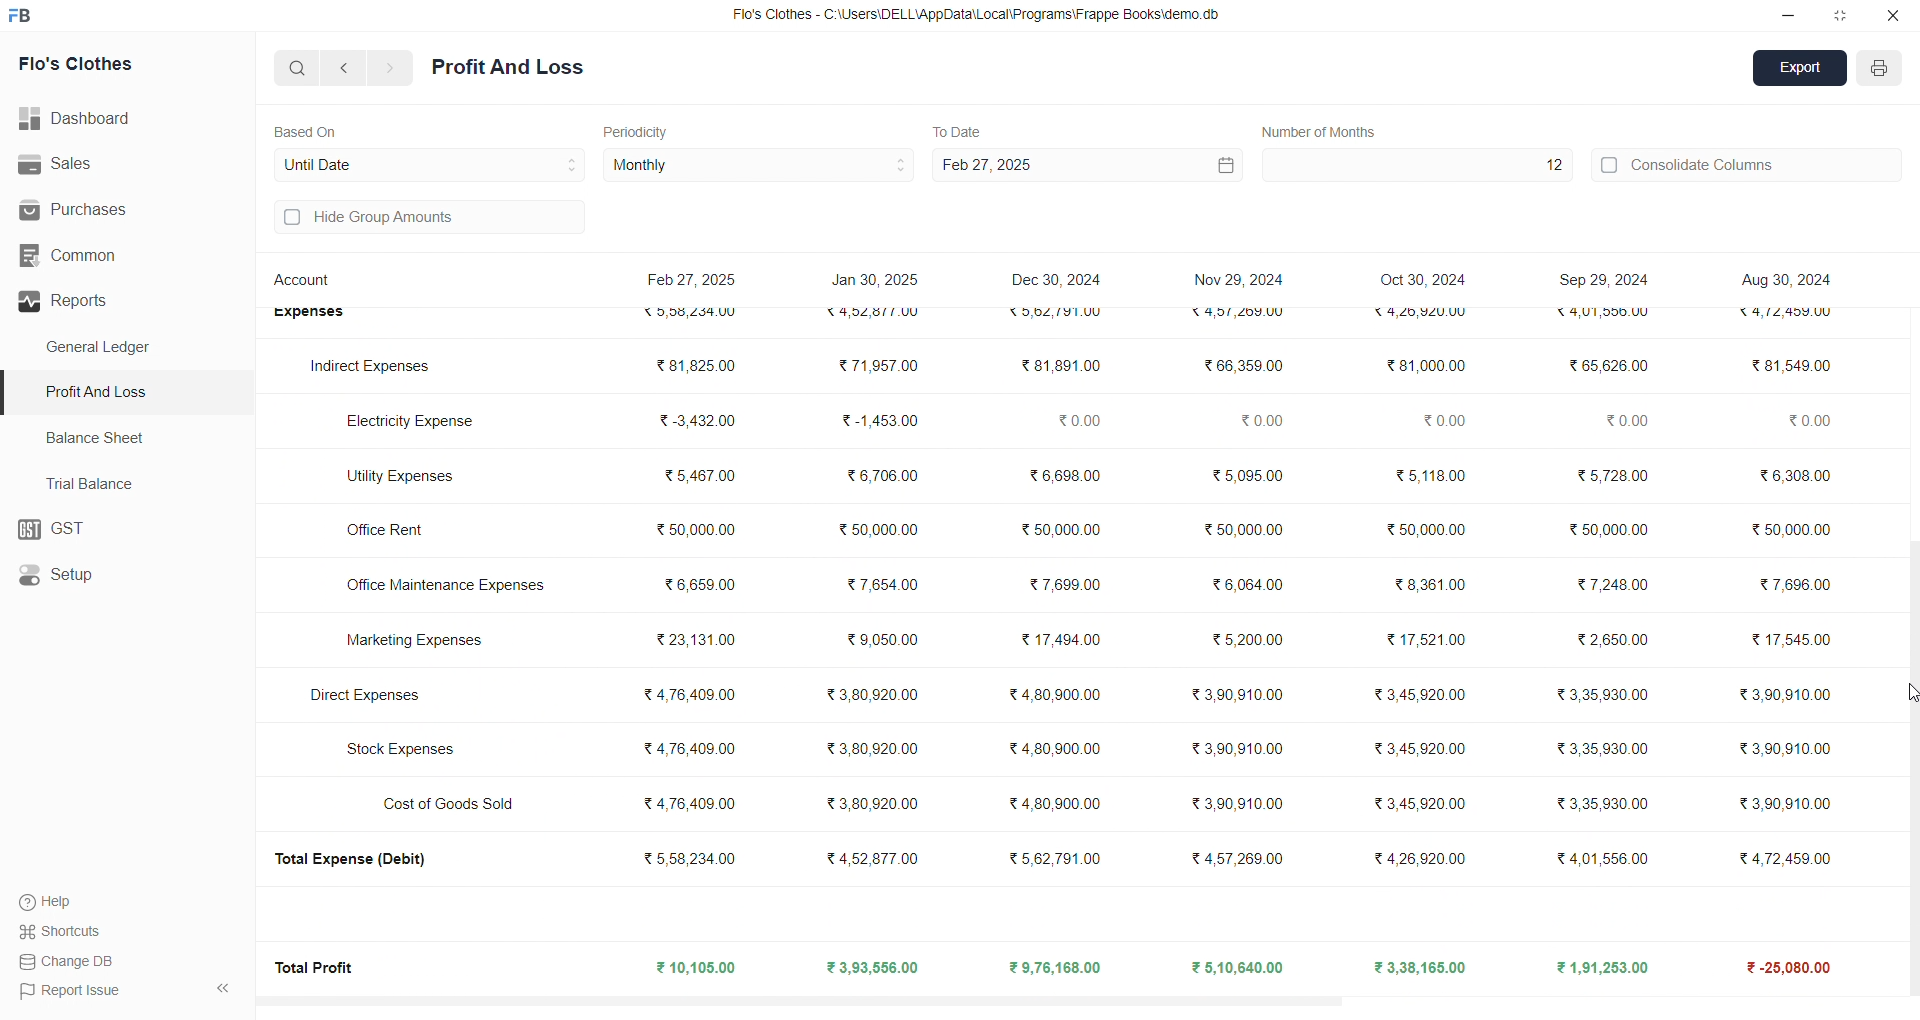 This screenshot has width=1920, height=1020. What do you see at coordinates (1598, 279) in the screenshot?
I see `Sep 29, 2024` at bounding box center [1598, 279].